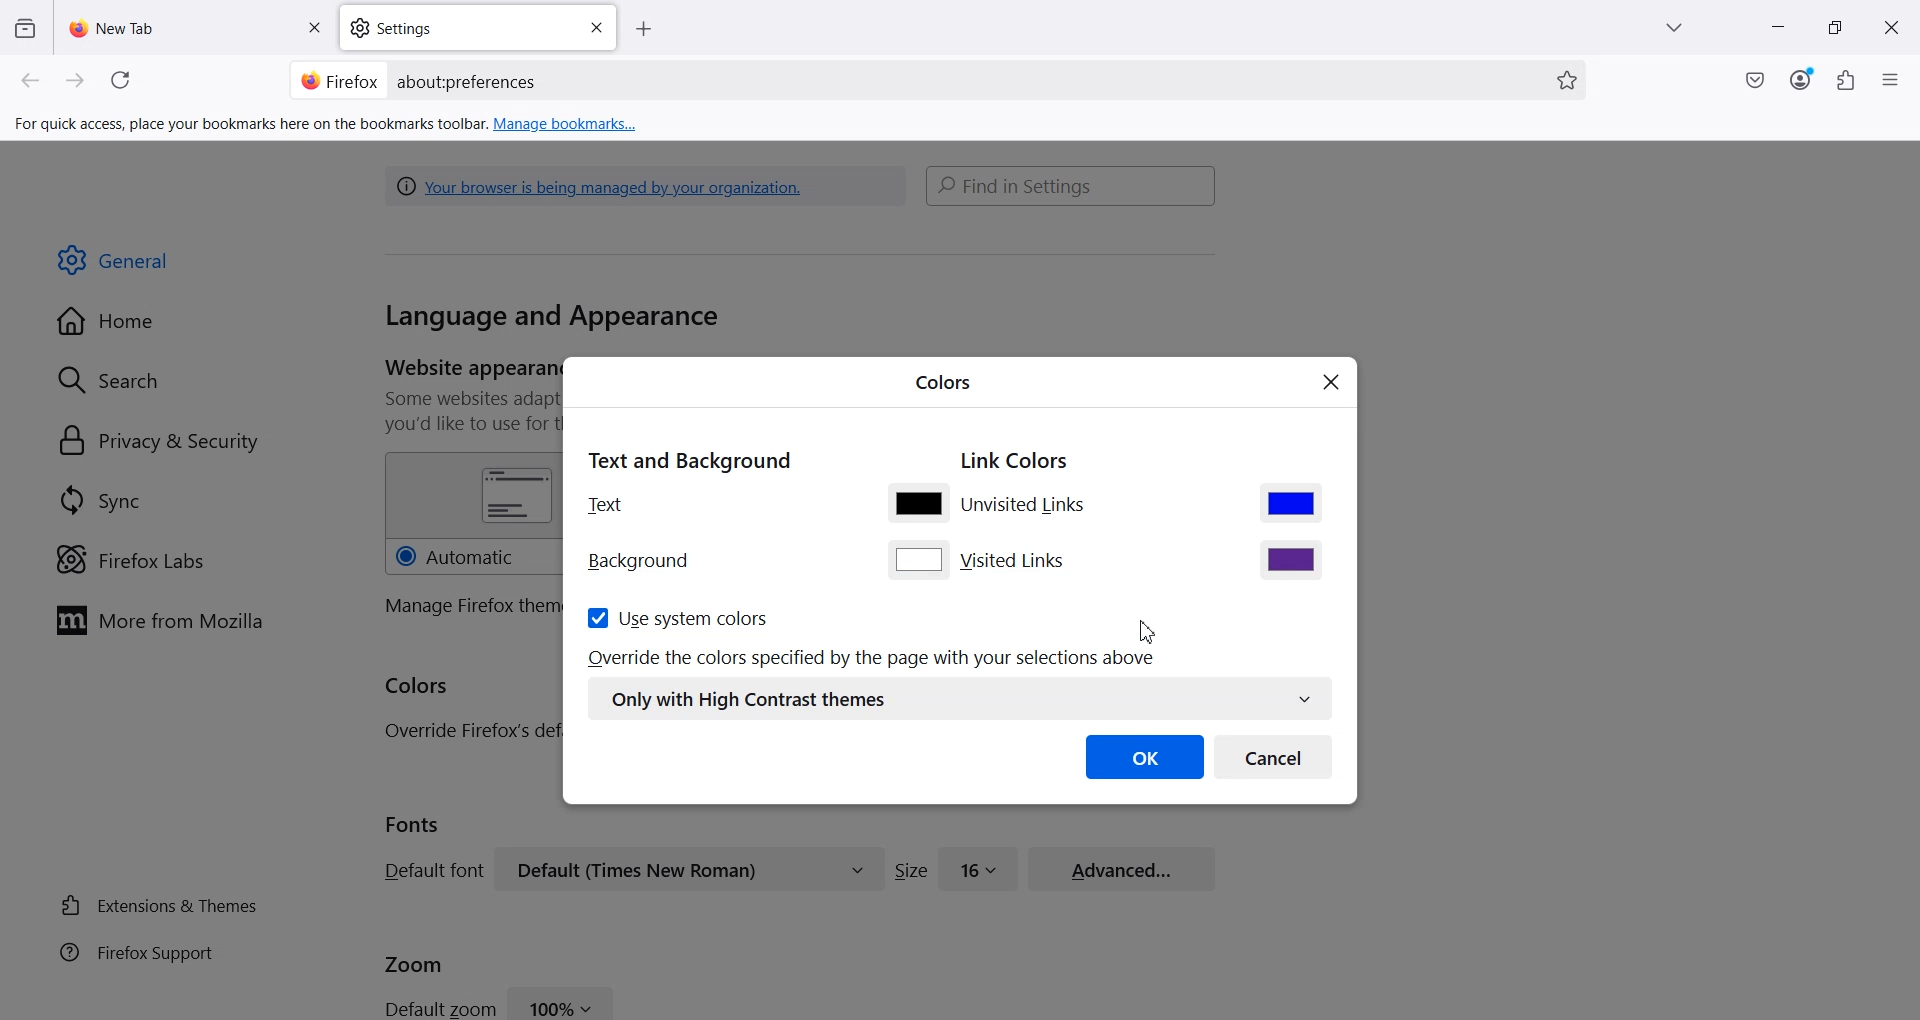  Describe the element at coordinates (934, 80) in the screenshot. I see `Search Bar` at that location.